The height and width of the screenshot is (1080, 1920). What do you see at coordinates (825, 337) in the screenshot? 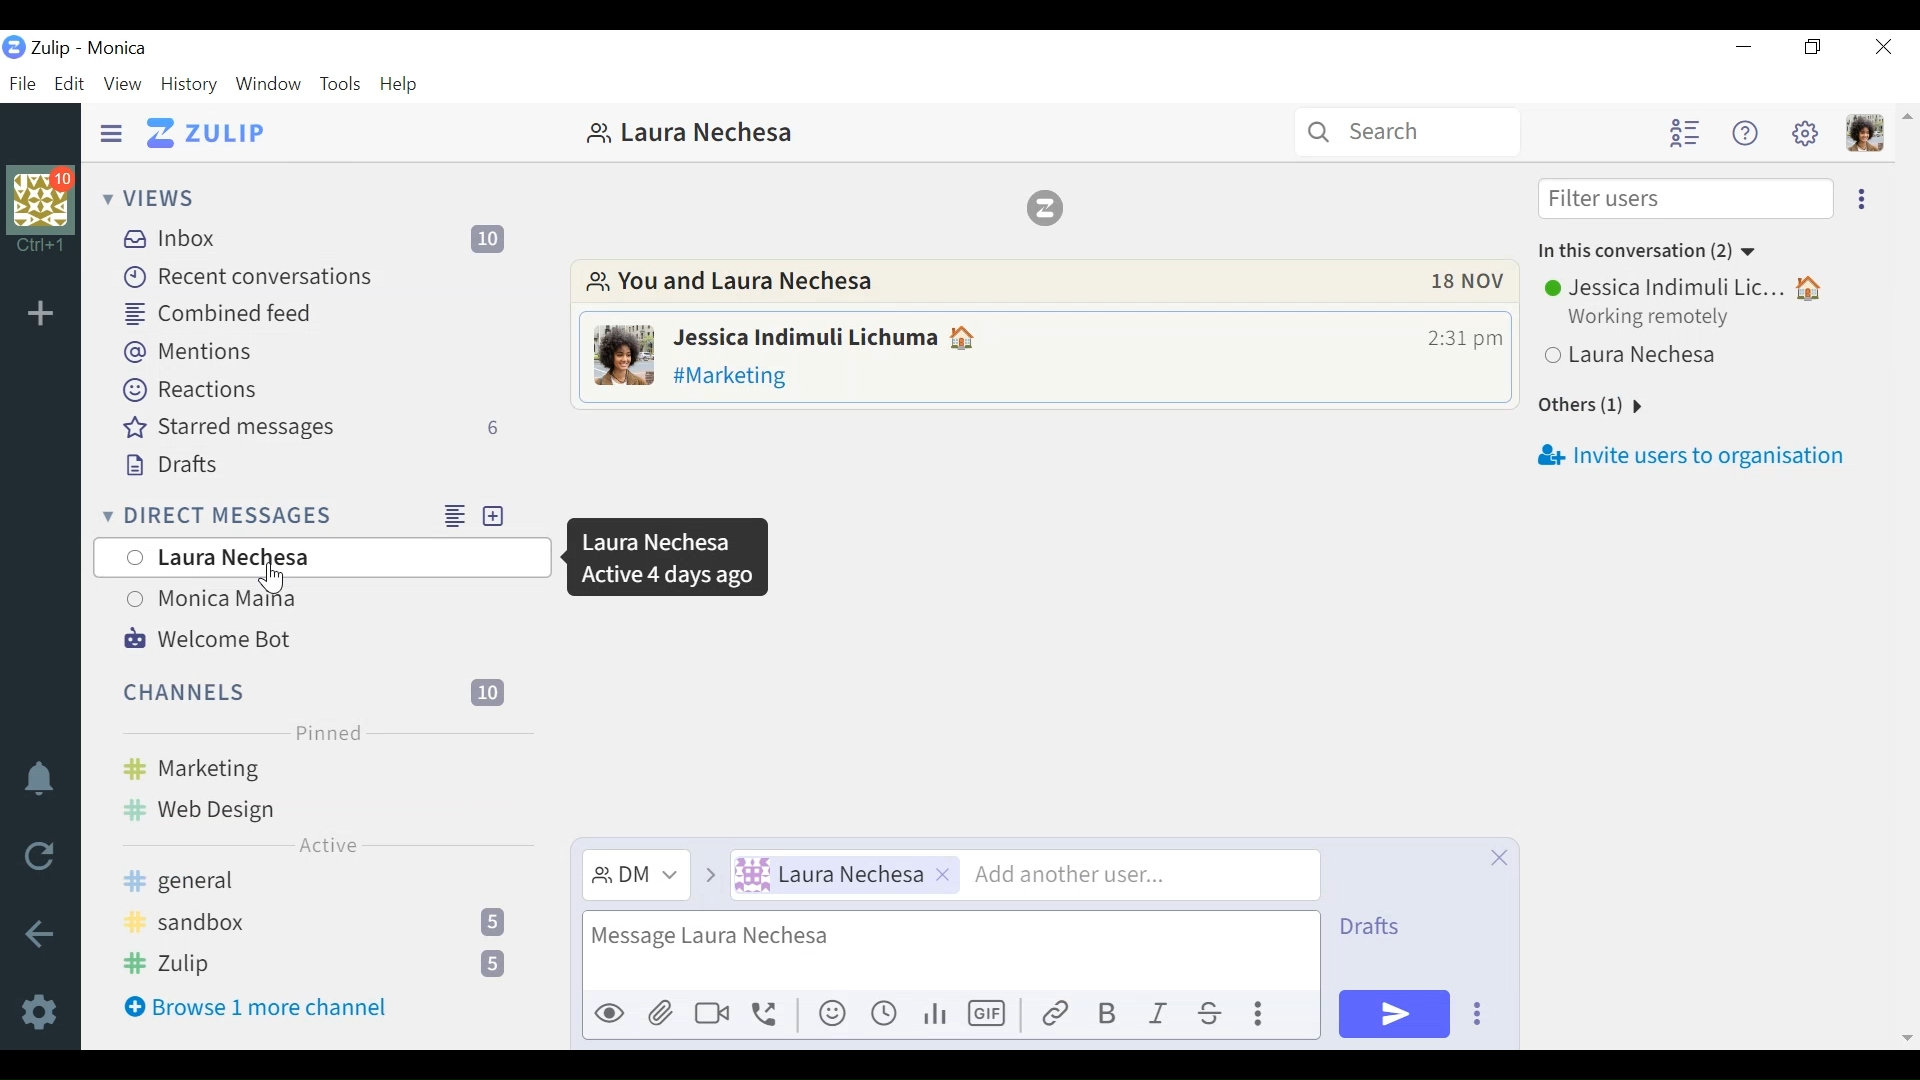
I see `User name` at bounding box center [825, 337].